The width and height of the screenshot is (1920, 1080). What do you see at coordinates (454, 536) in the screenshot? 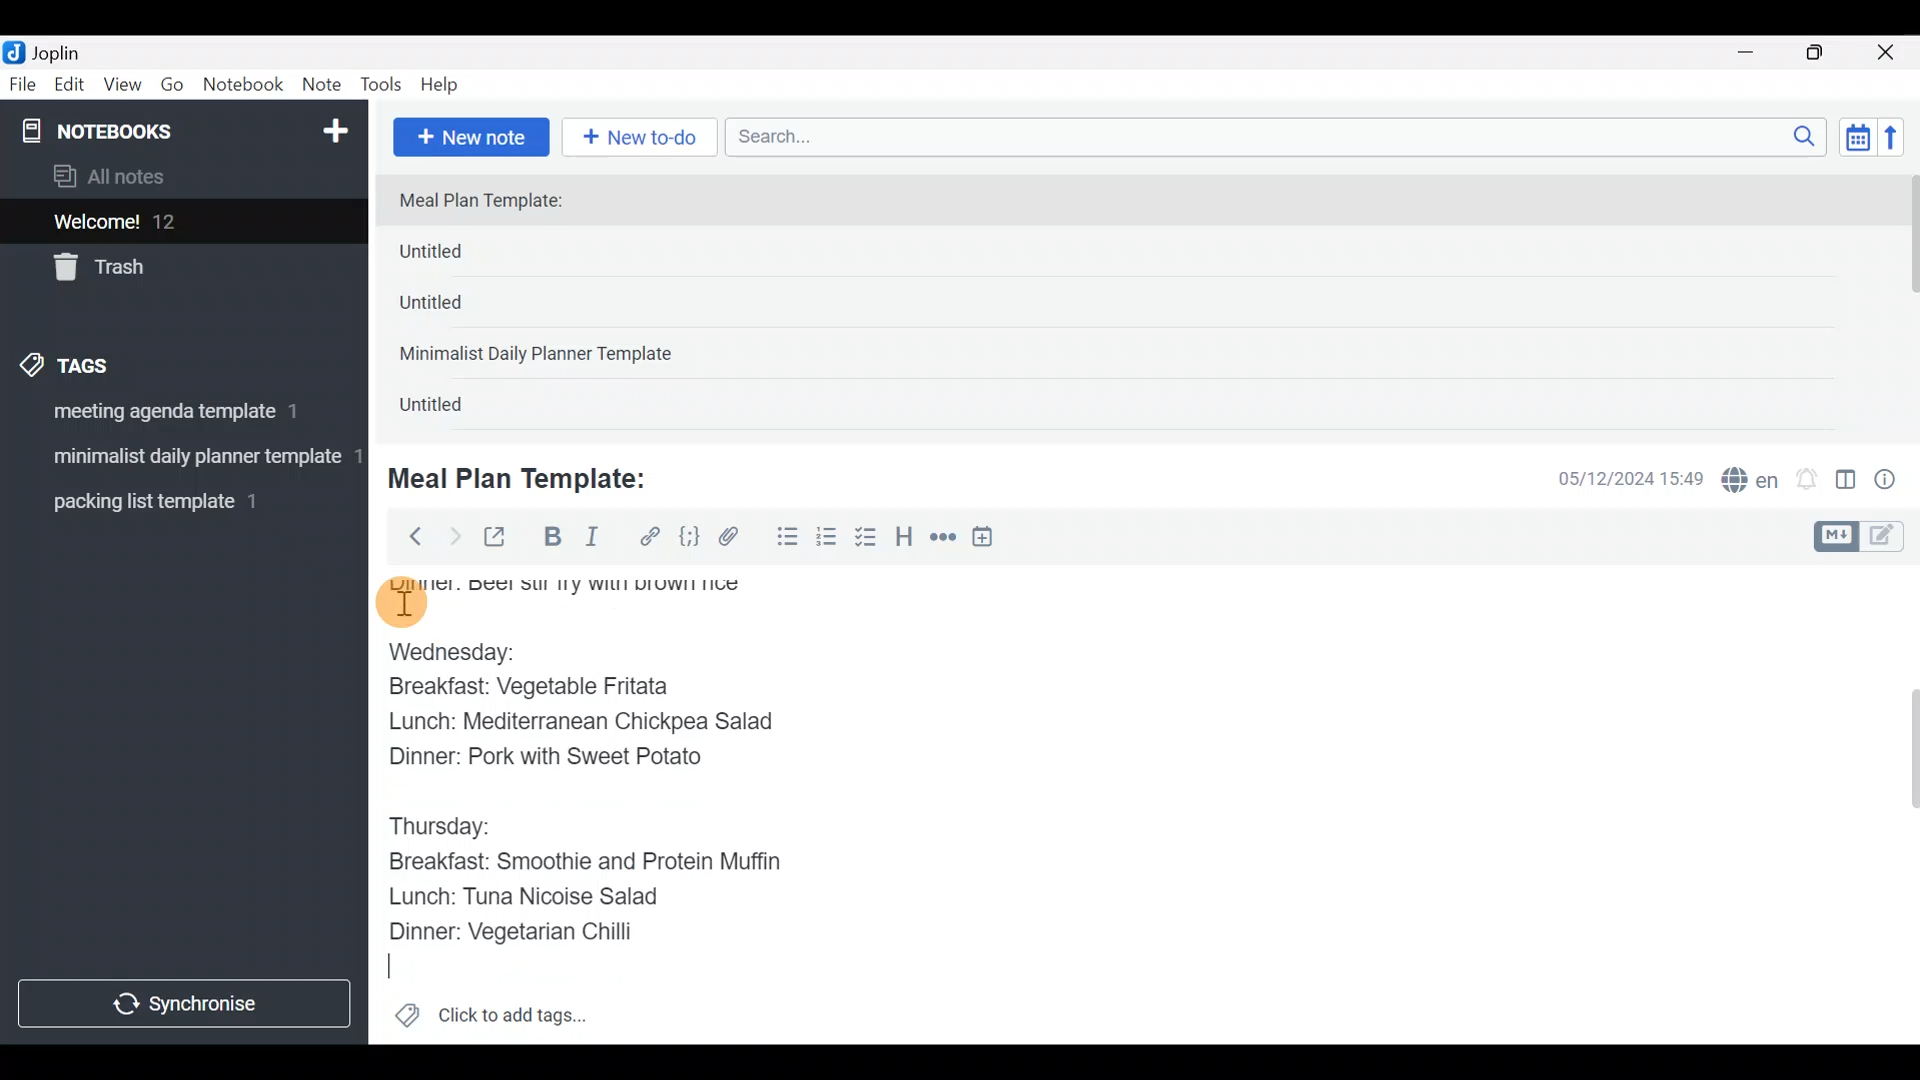
I see `Forward` at bounding box center [454, 536].